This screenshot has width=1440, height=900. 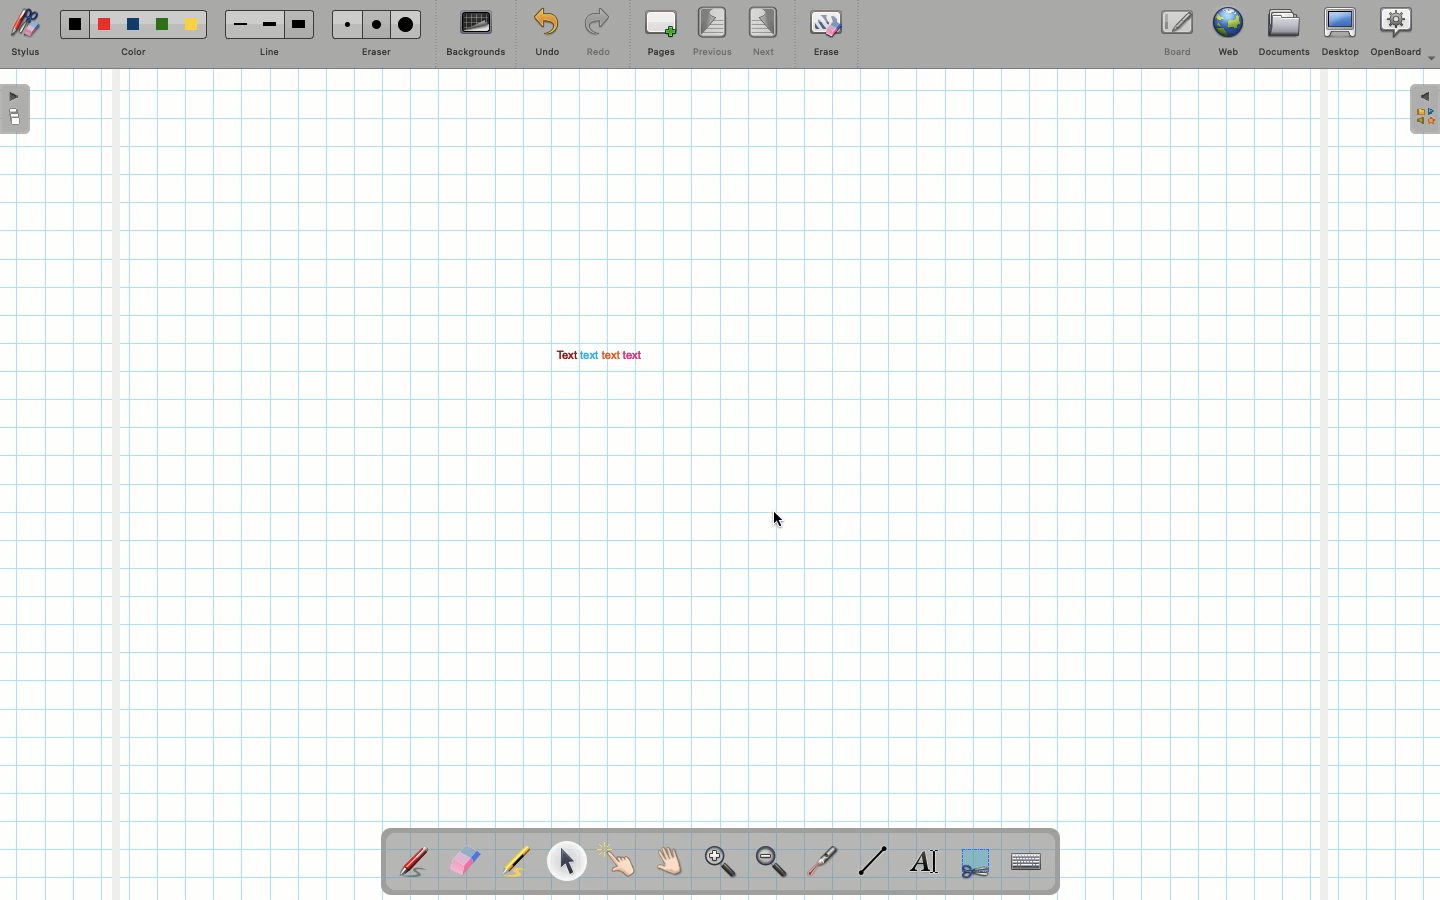 What do you see at coordinates (475, 34) in the screenshot?
I see `Backgrounds` at bounding box center [475, 34].